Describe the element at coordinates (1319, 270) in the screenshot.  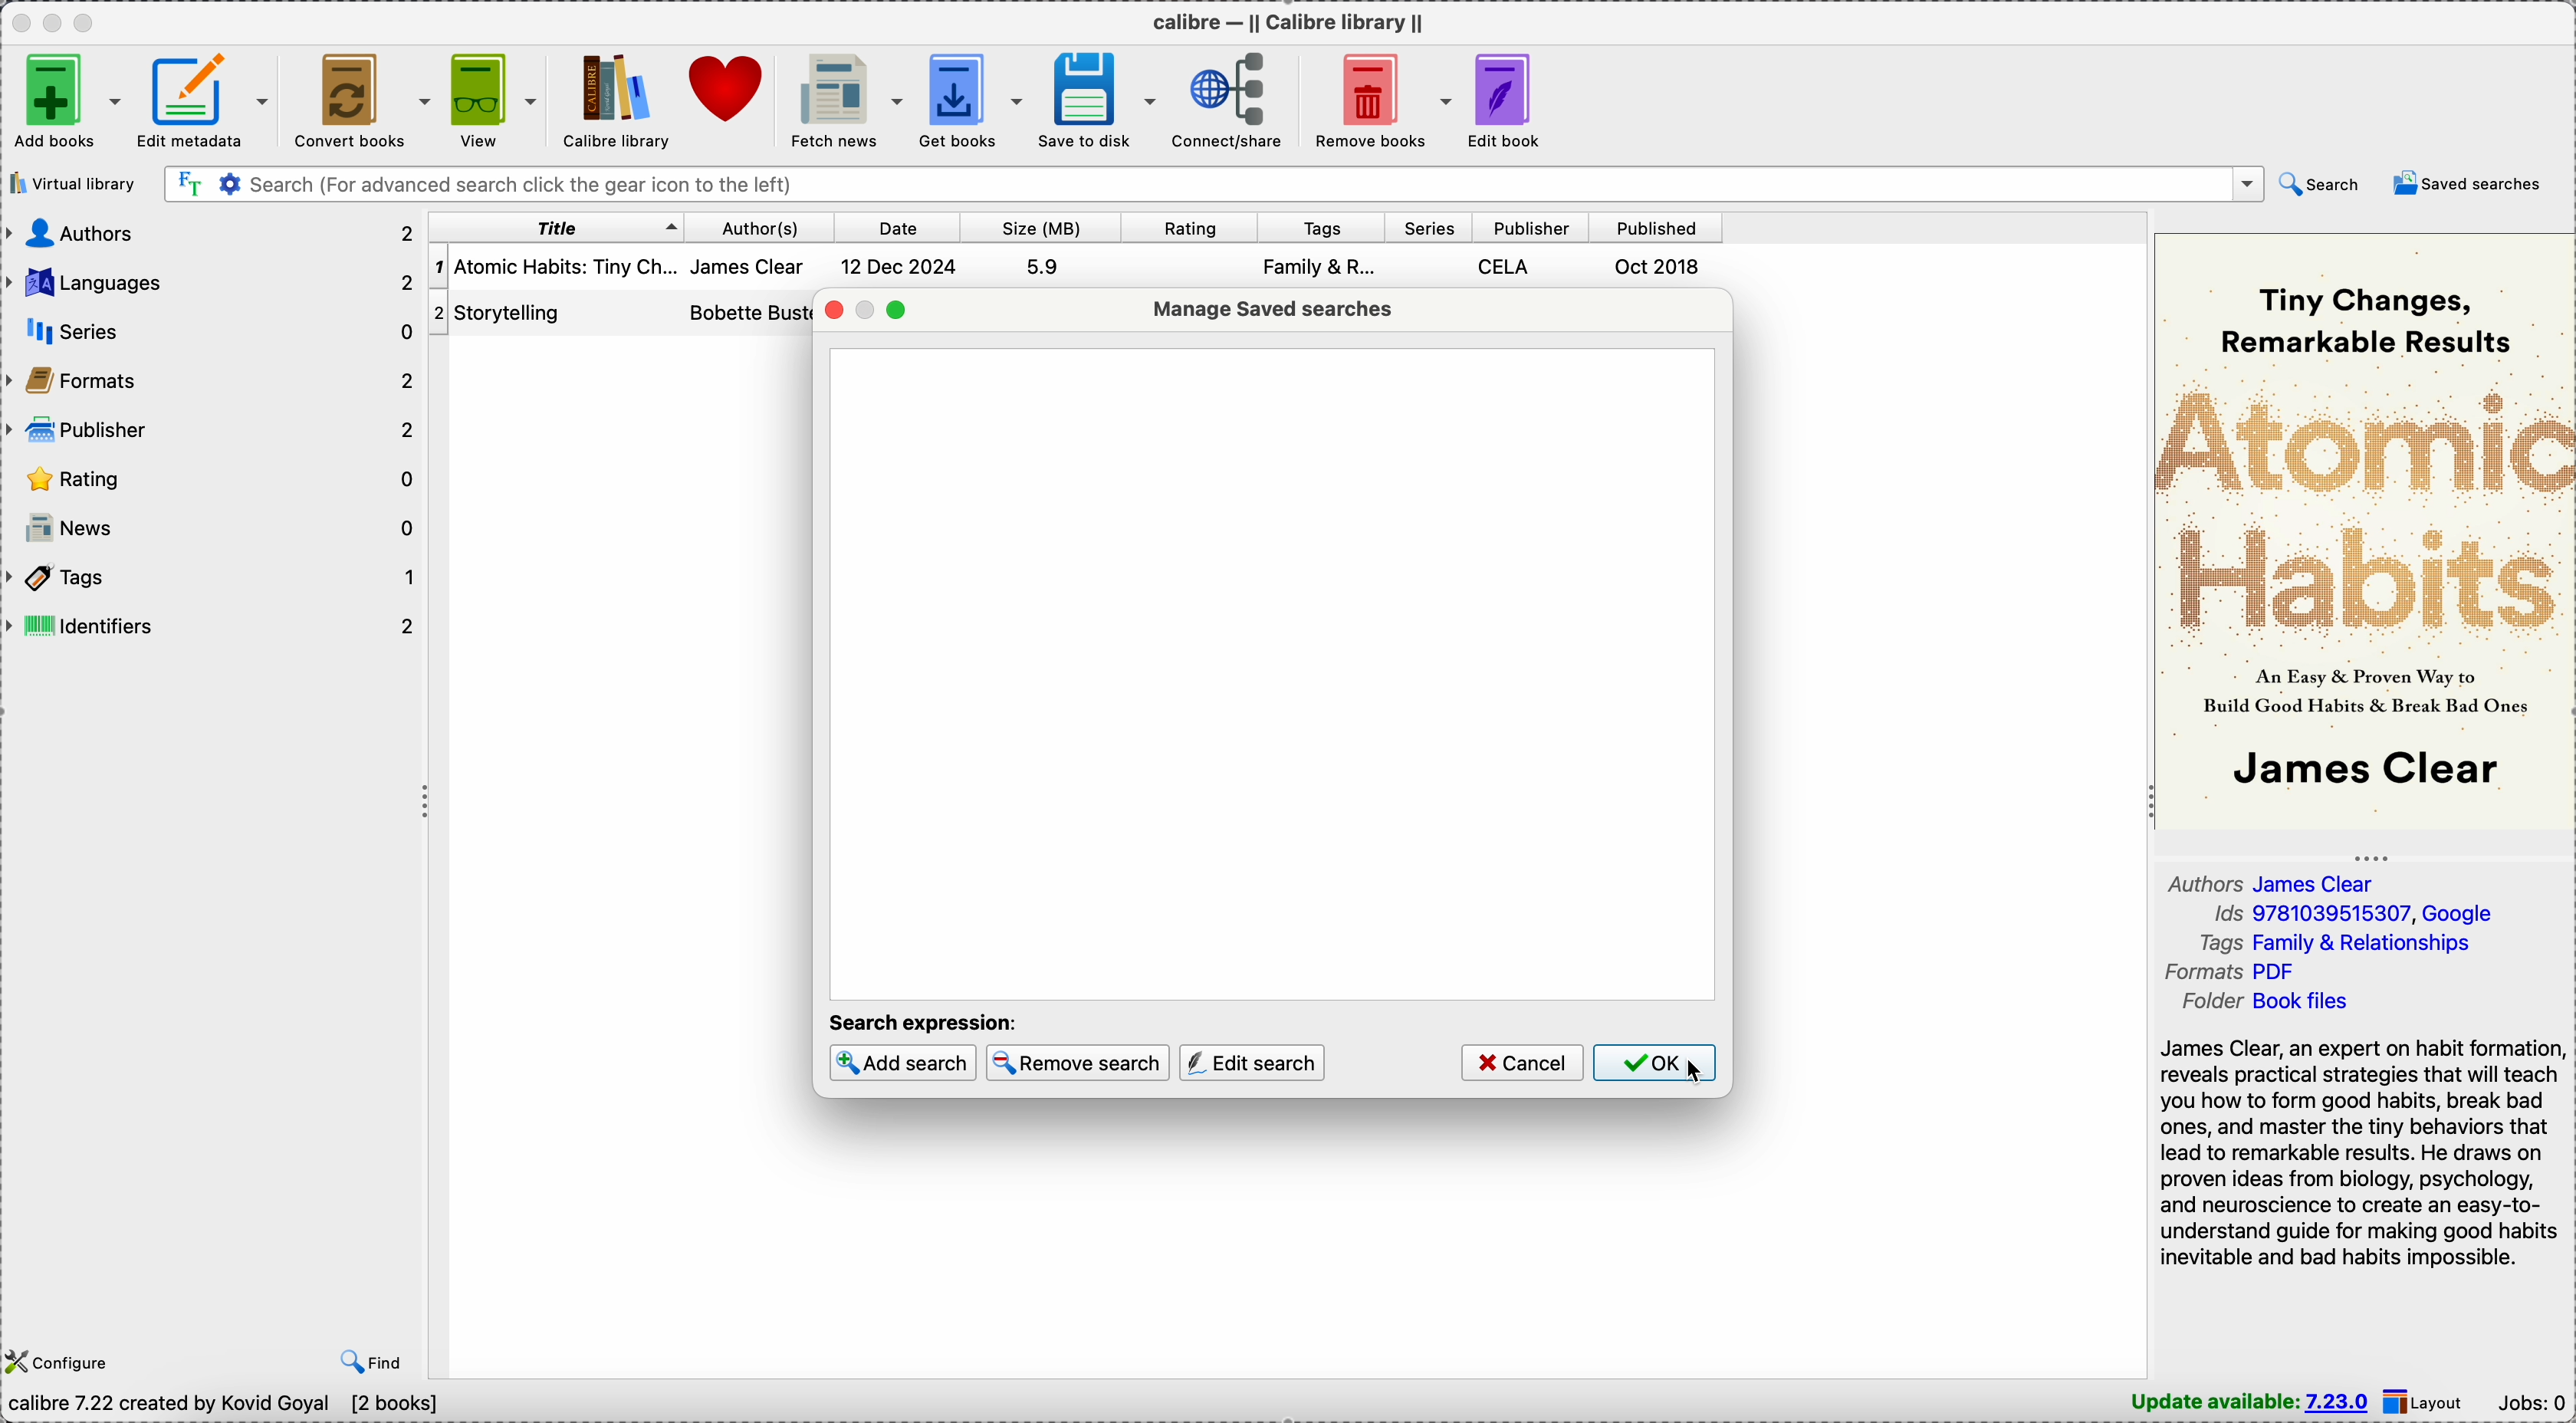
I see `ags` at that location.